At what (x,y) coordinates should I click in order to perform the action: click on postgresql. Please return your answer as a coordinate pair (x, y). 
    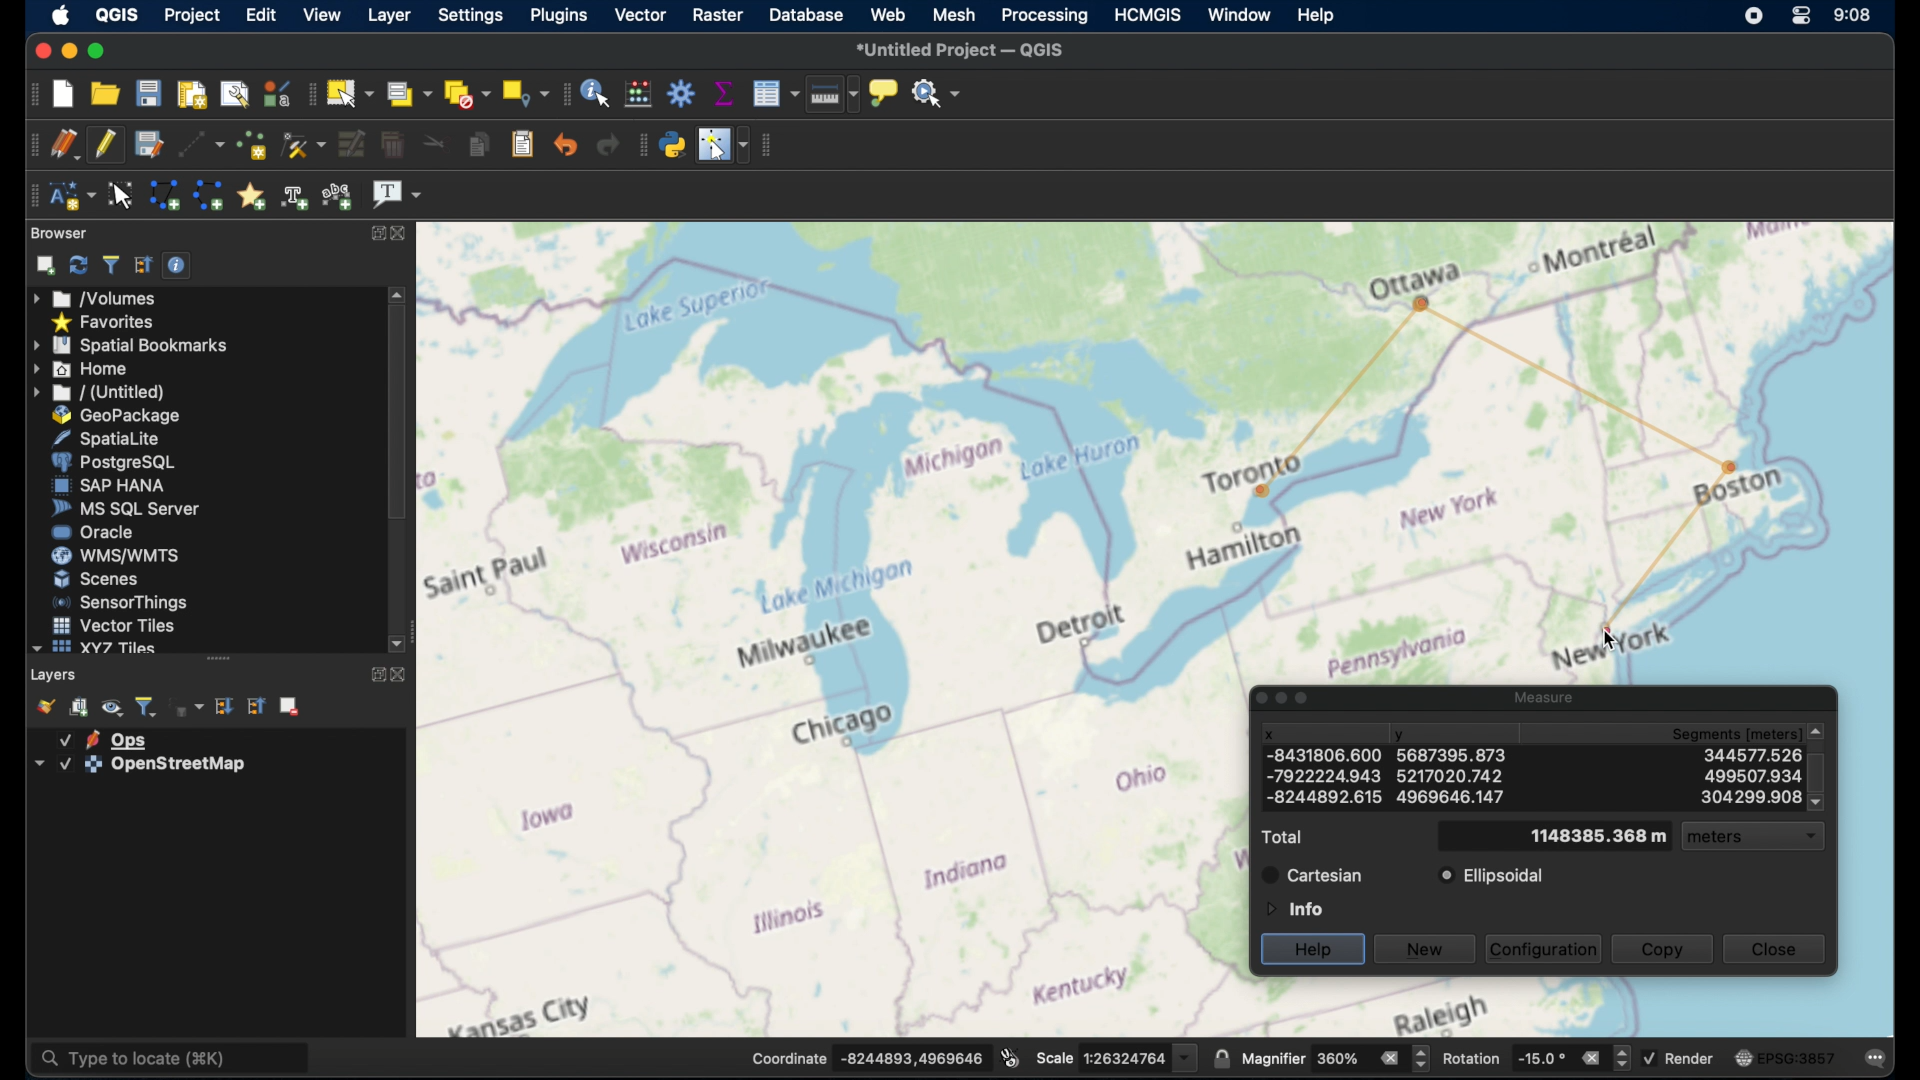
    Looking at the image, I should click on (121, 462).